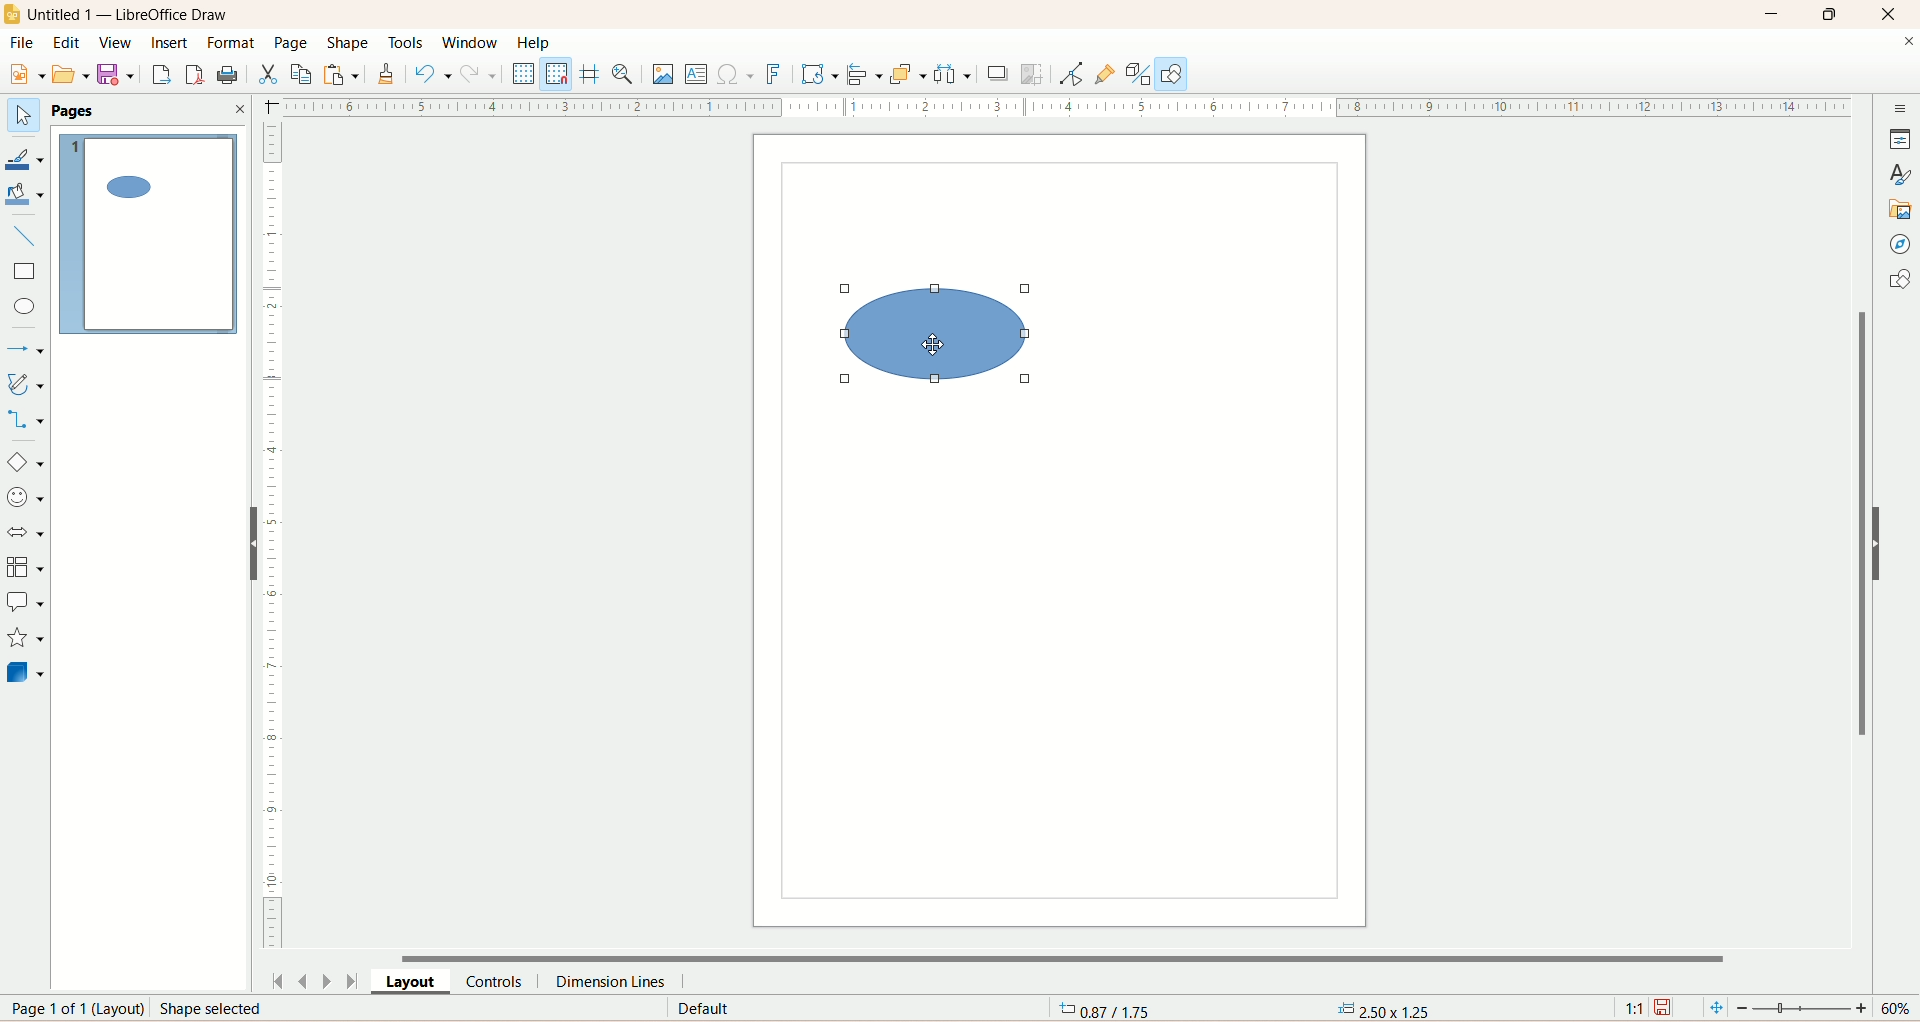 This screenshot has height=1022, width=1920. Describe the element at coordinates (591, 76) in the screenshot. I see `helpline` at that location.